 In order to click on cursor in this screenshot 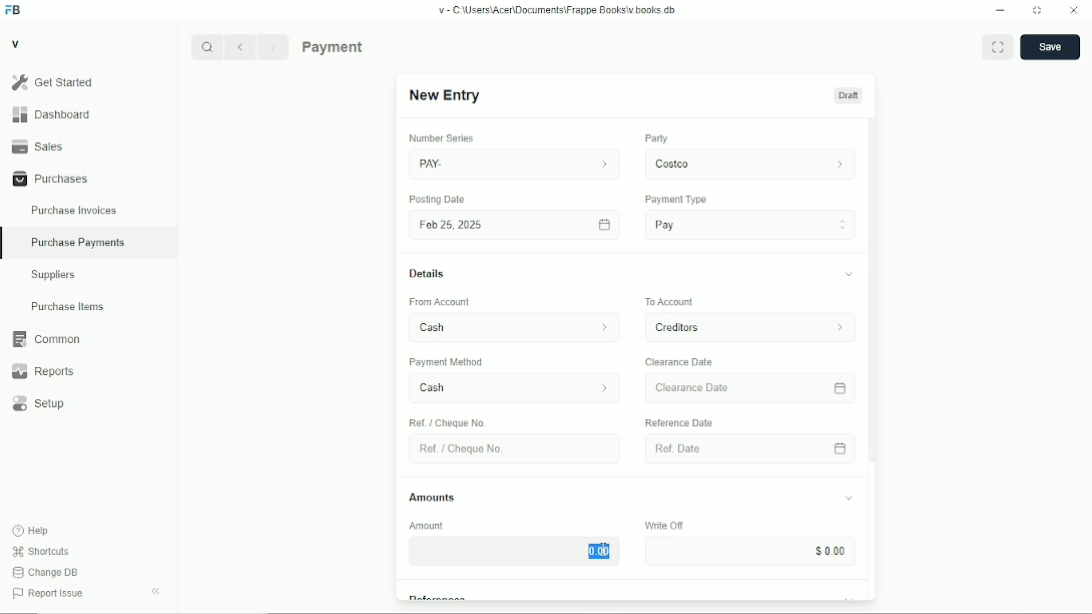, I will do `click(603, 550)`.